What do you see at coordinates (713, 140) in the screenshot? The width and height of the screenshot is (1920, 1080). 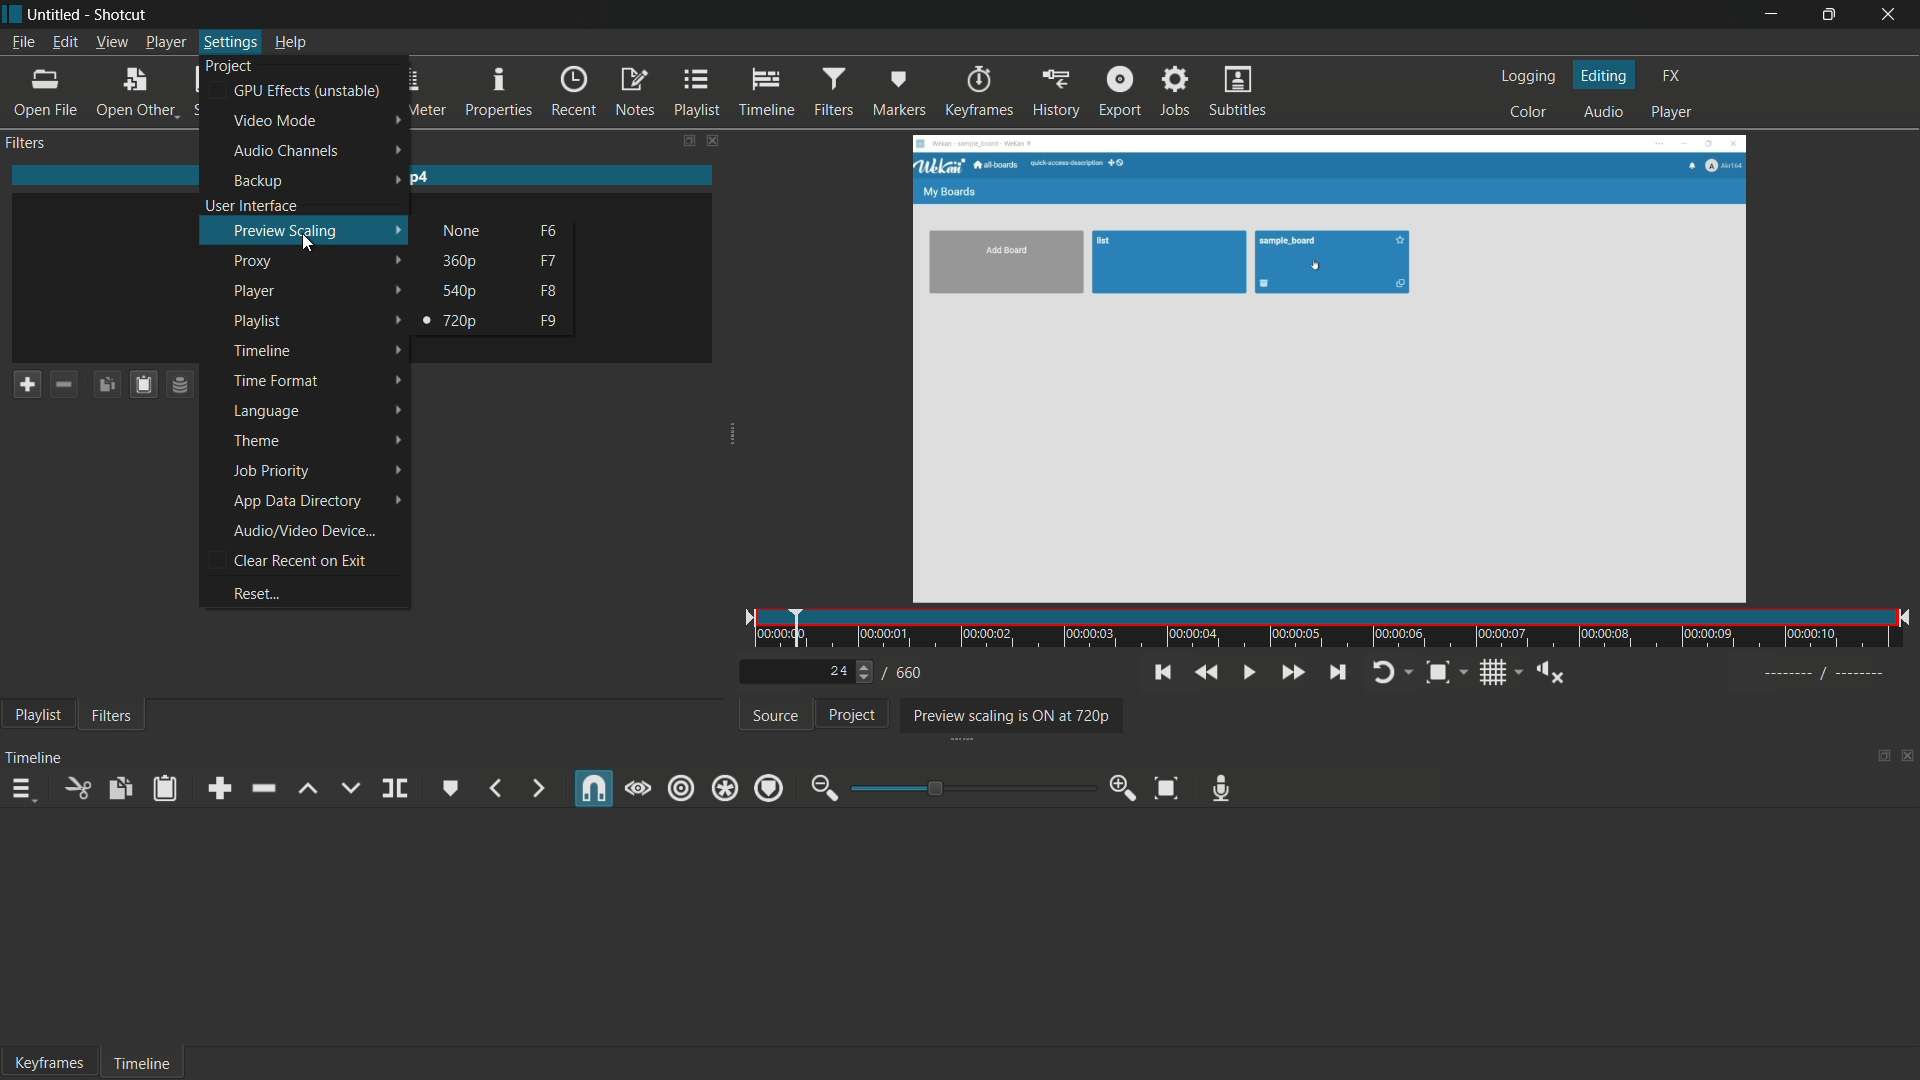 I see `close filters` at bounding box center [713, 140].